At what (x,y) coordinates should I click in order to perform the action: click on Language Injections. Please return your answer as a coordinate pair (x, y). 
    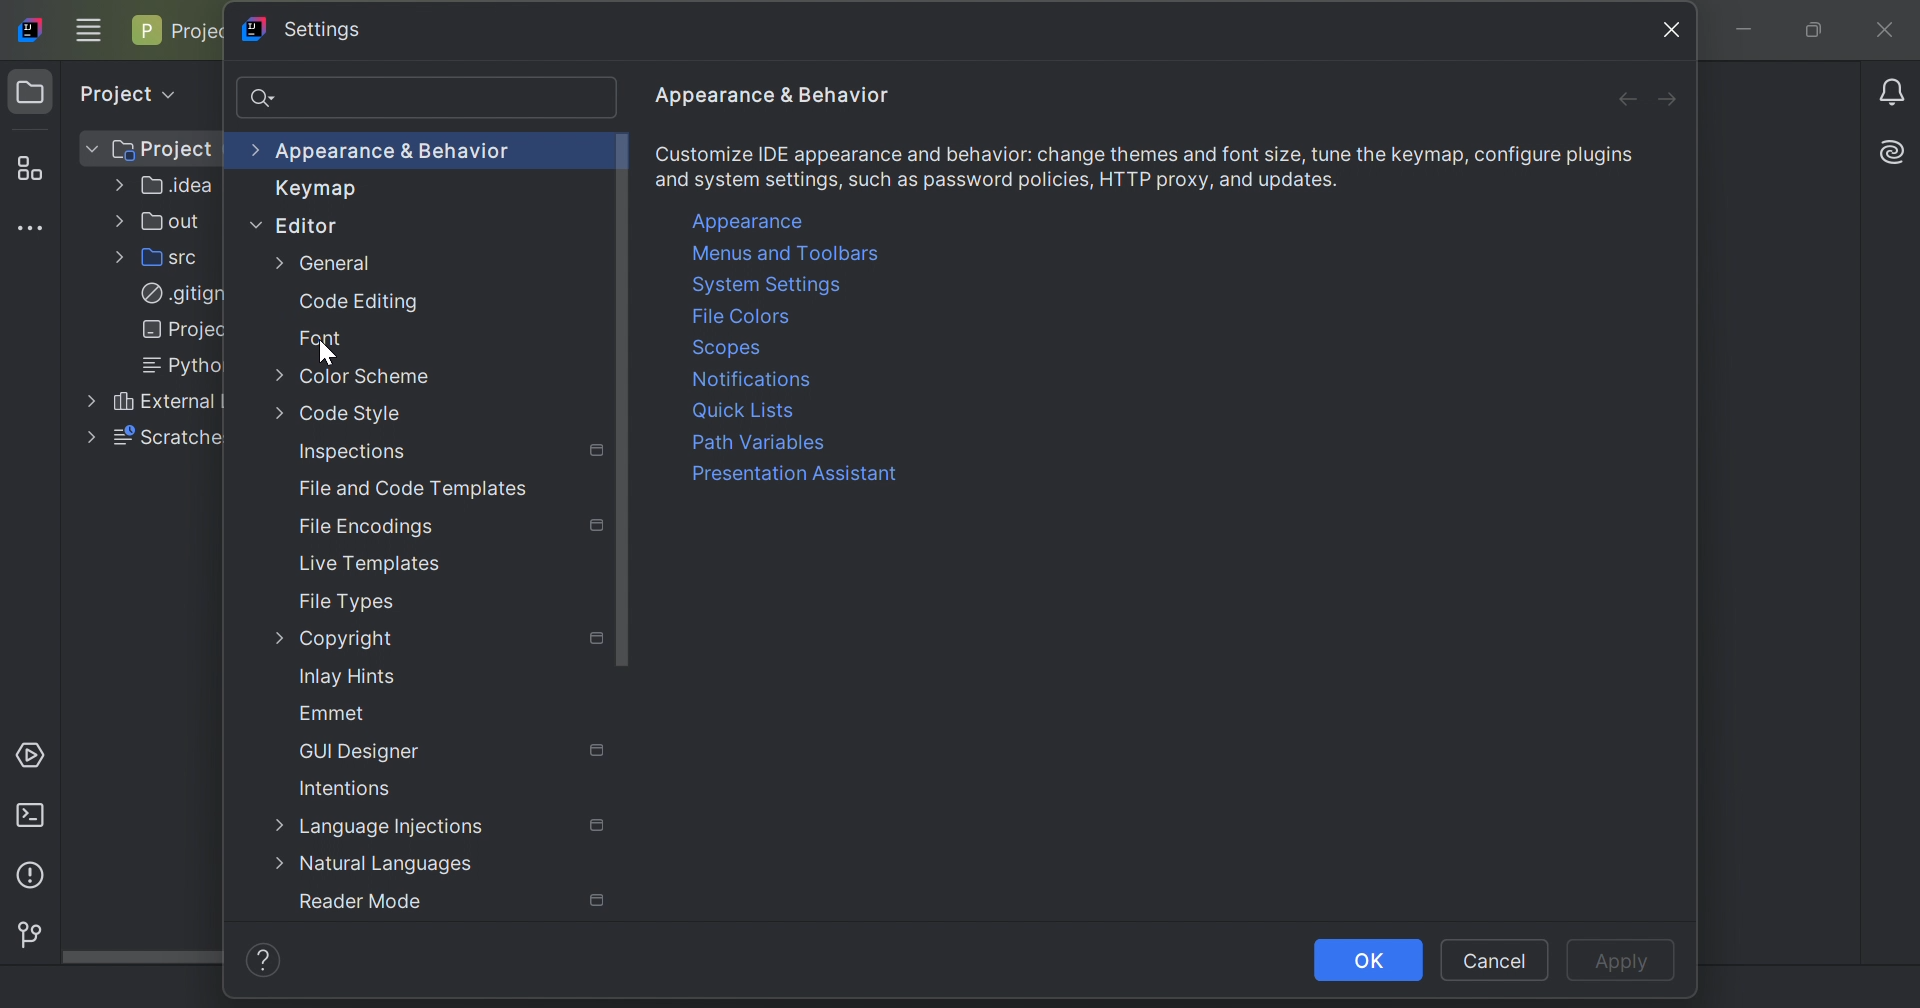
    Looking at the image, I should click on (383, 828).